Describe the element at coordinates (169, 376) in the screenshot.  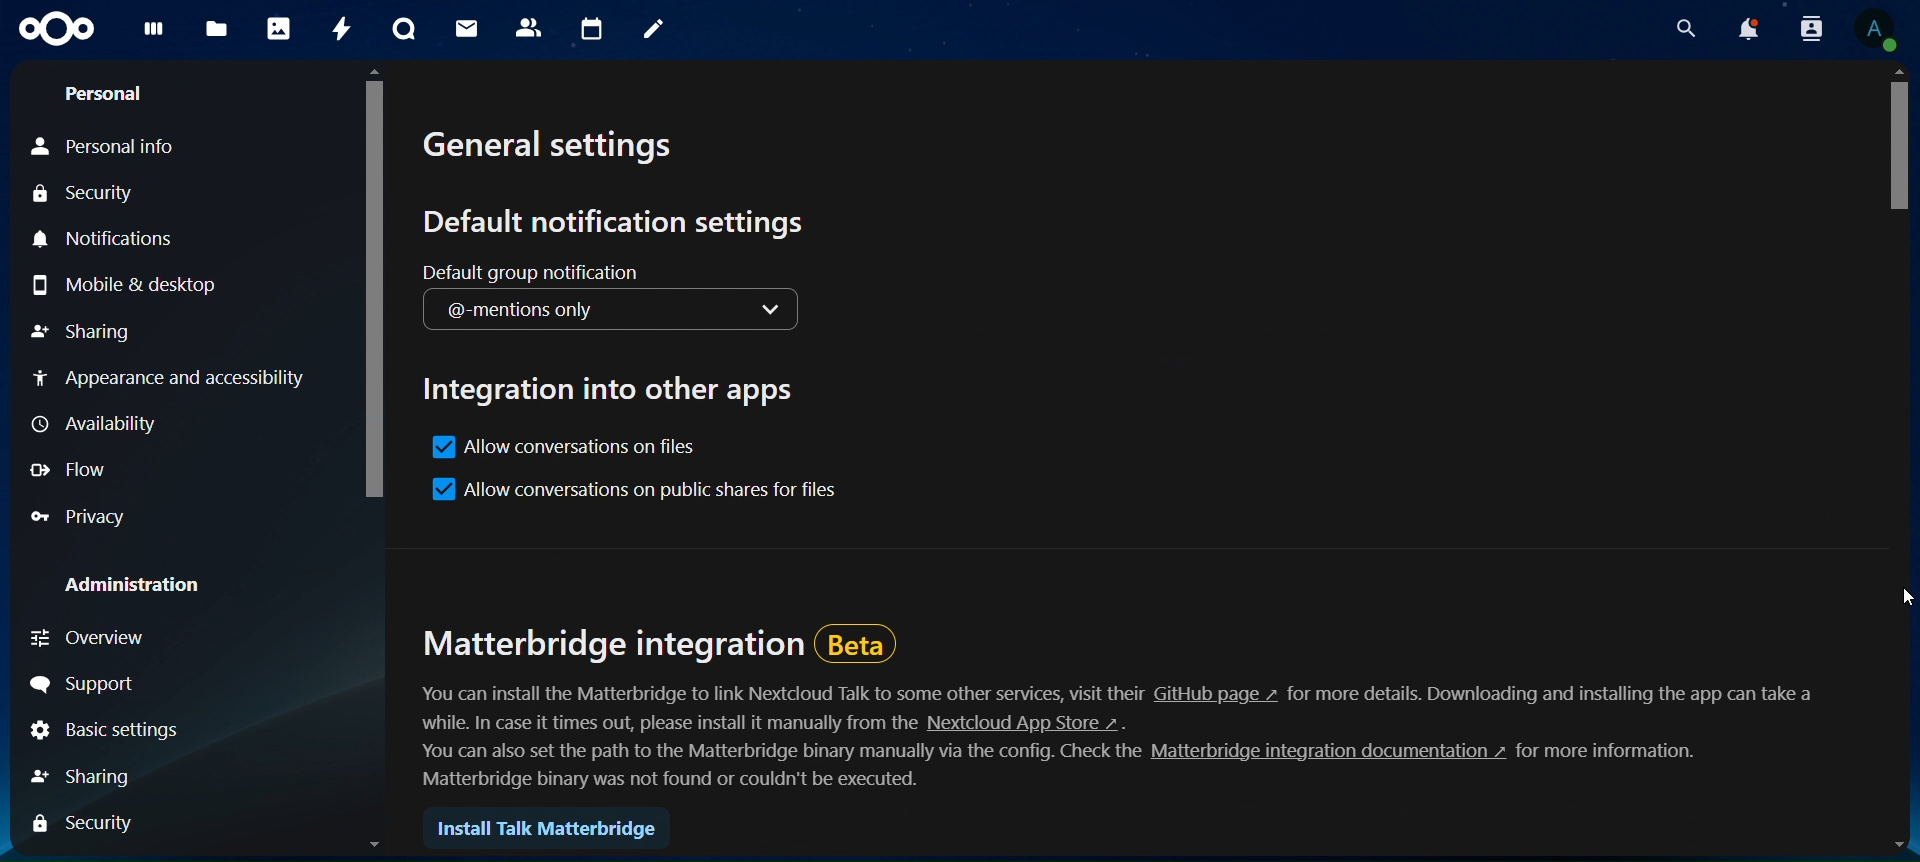
I see `appearance and accessibility` at that location.